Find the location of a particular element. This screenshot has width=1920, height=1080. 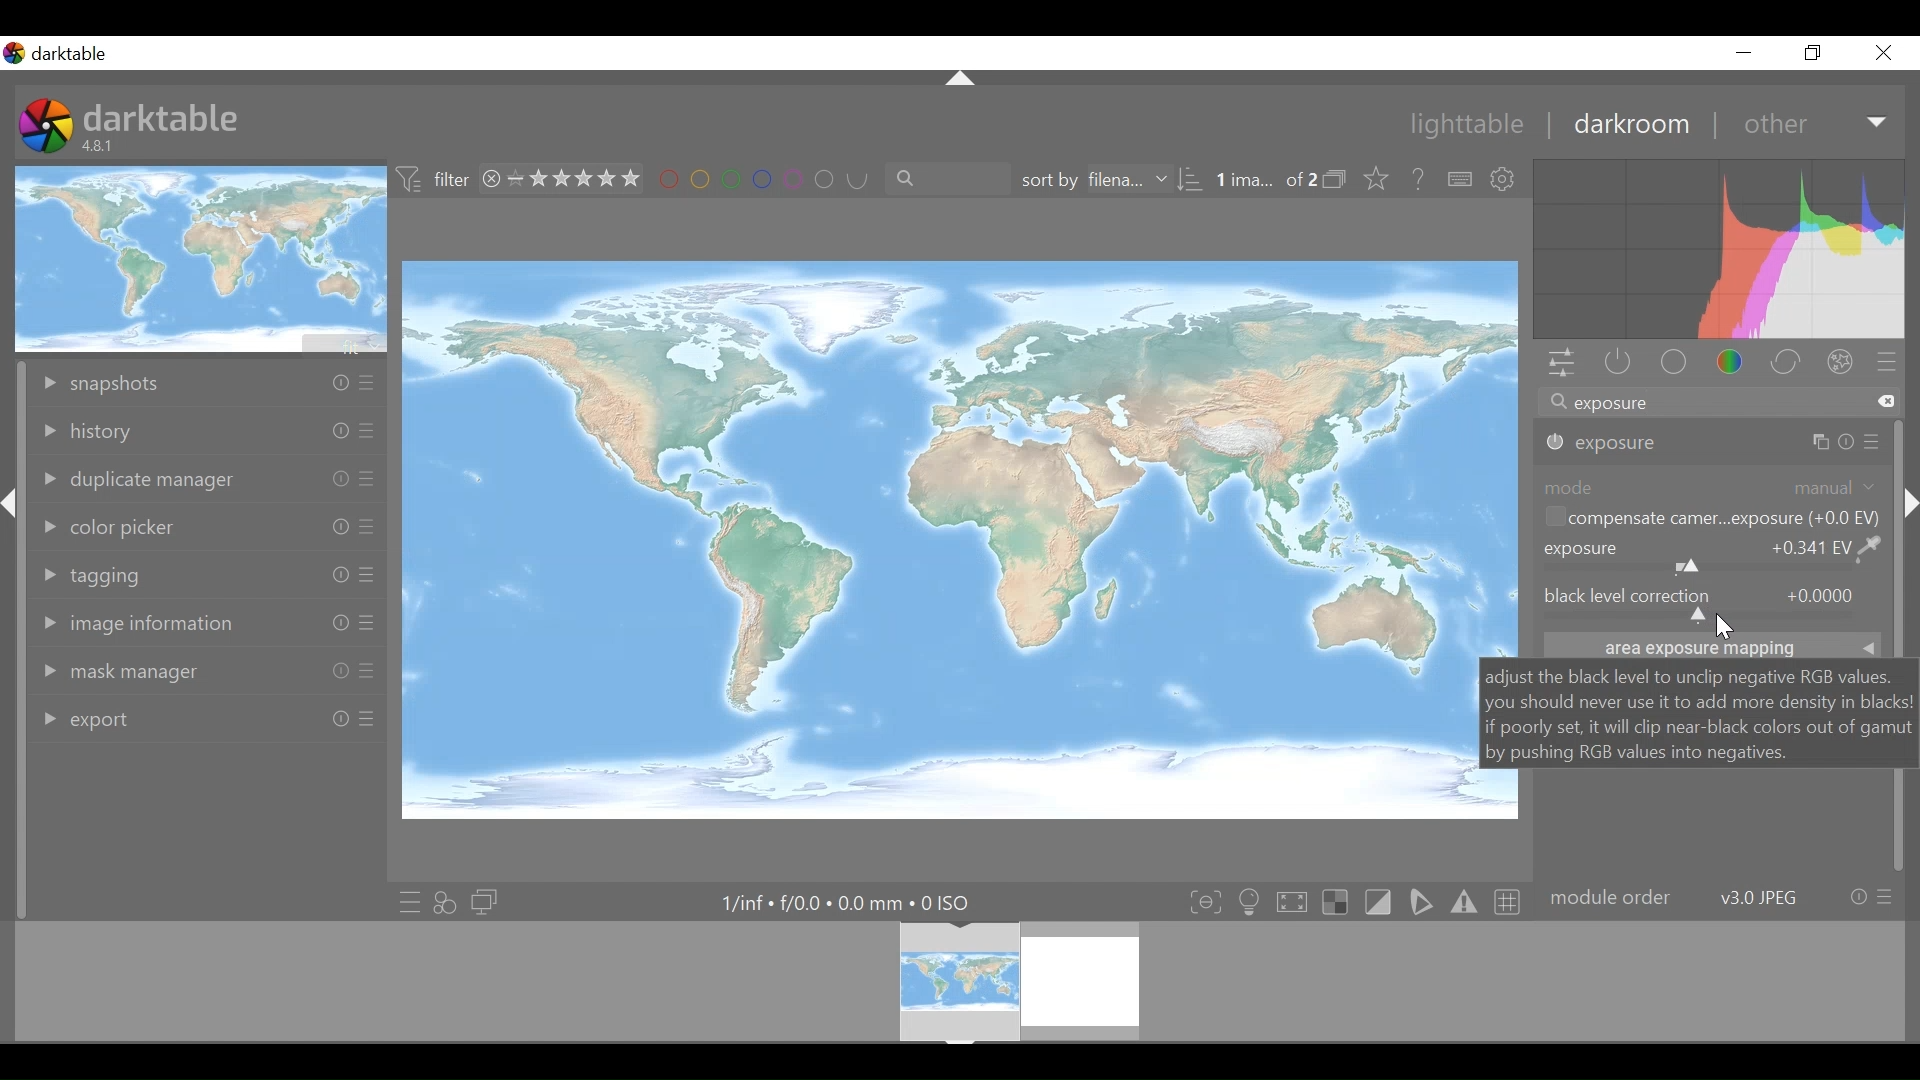

toggle high quality processing is located at coordinates (1291, 902).